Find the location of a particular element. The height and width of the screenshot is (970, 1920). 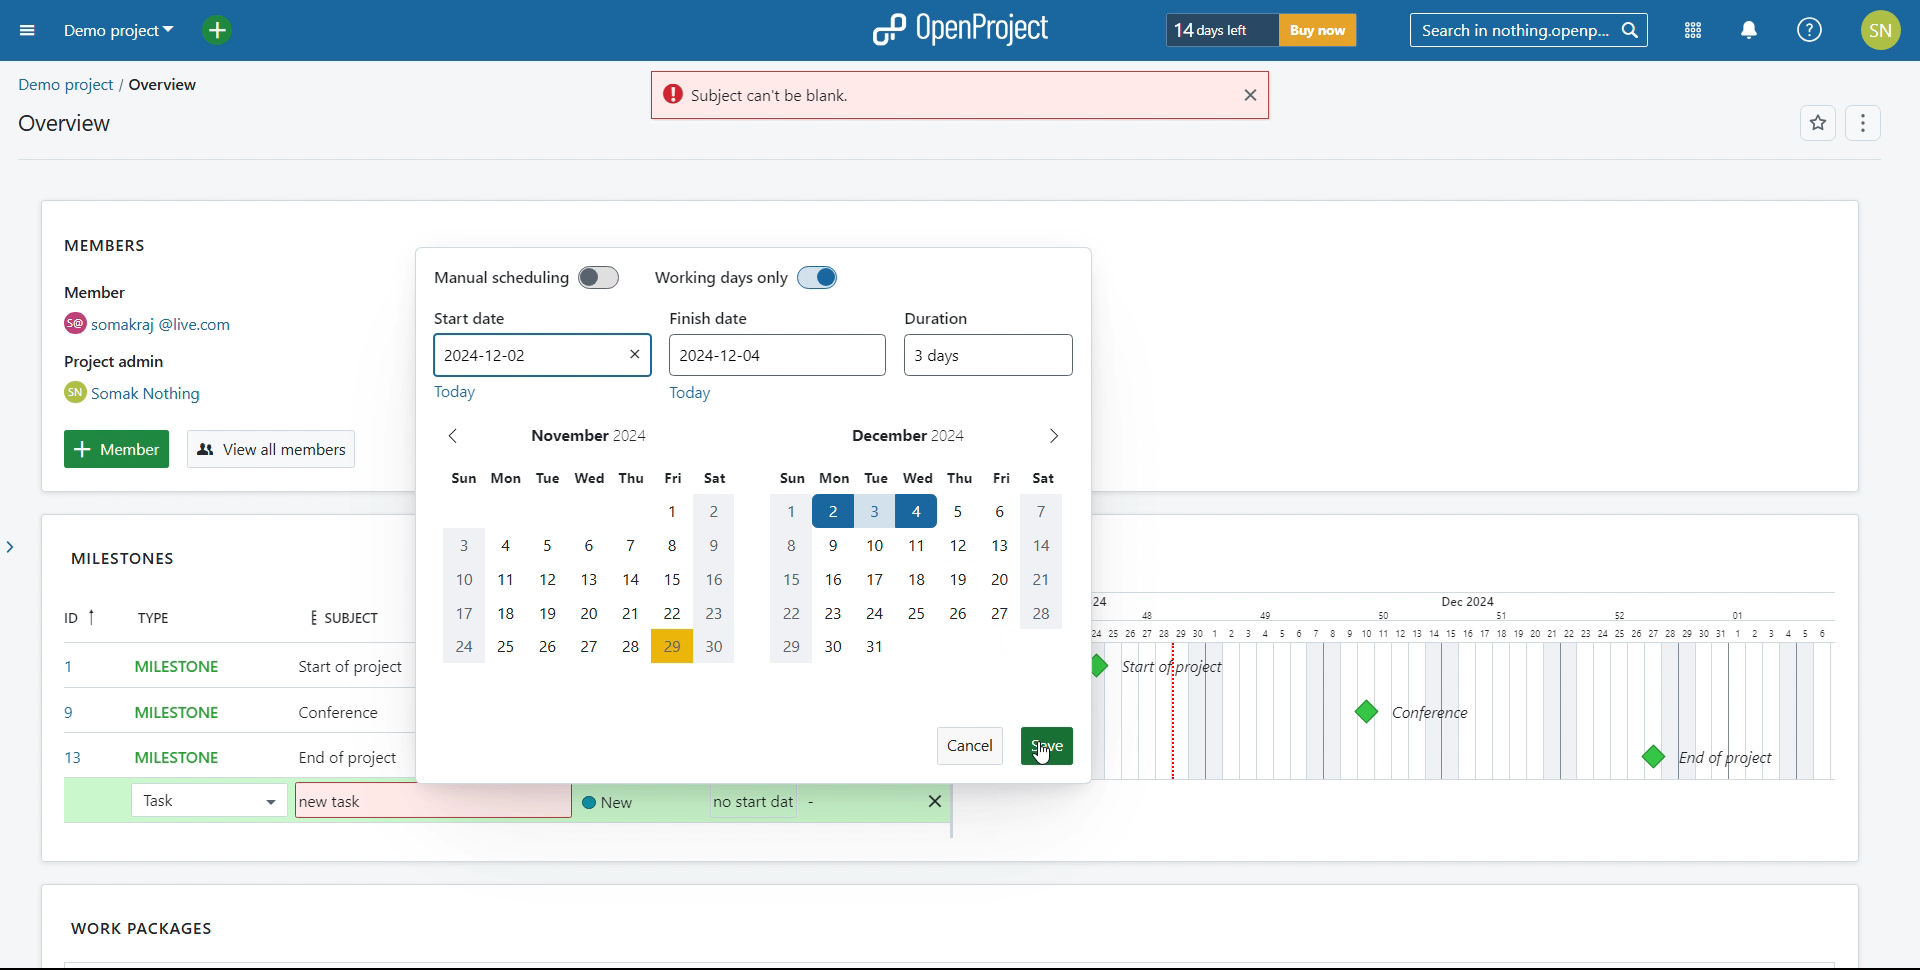

delete is located at coordinates (936, 802).